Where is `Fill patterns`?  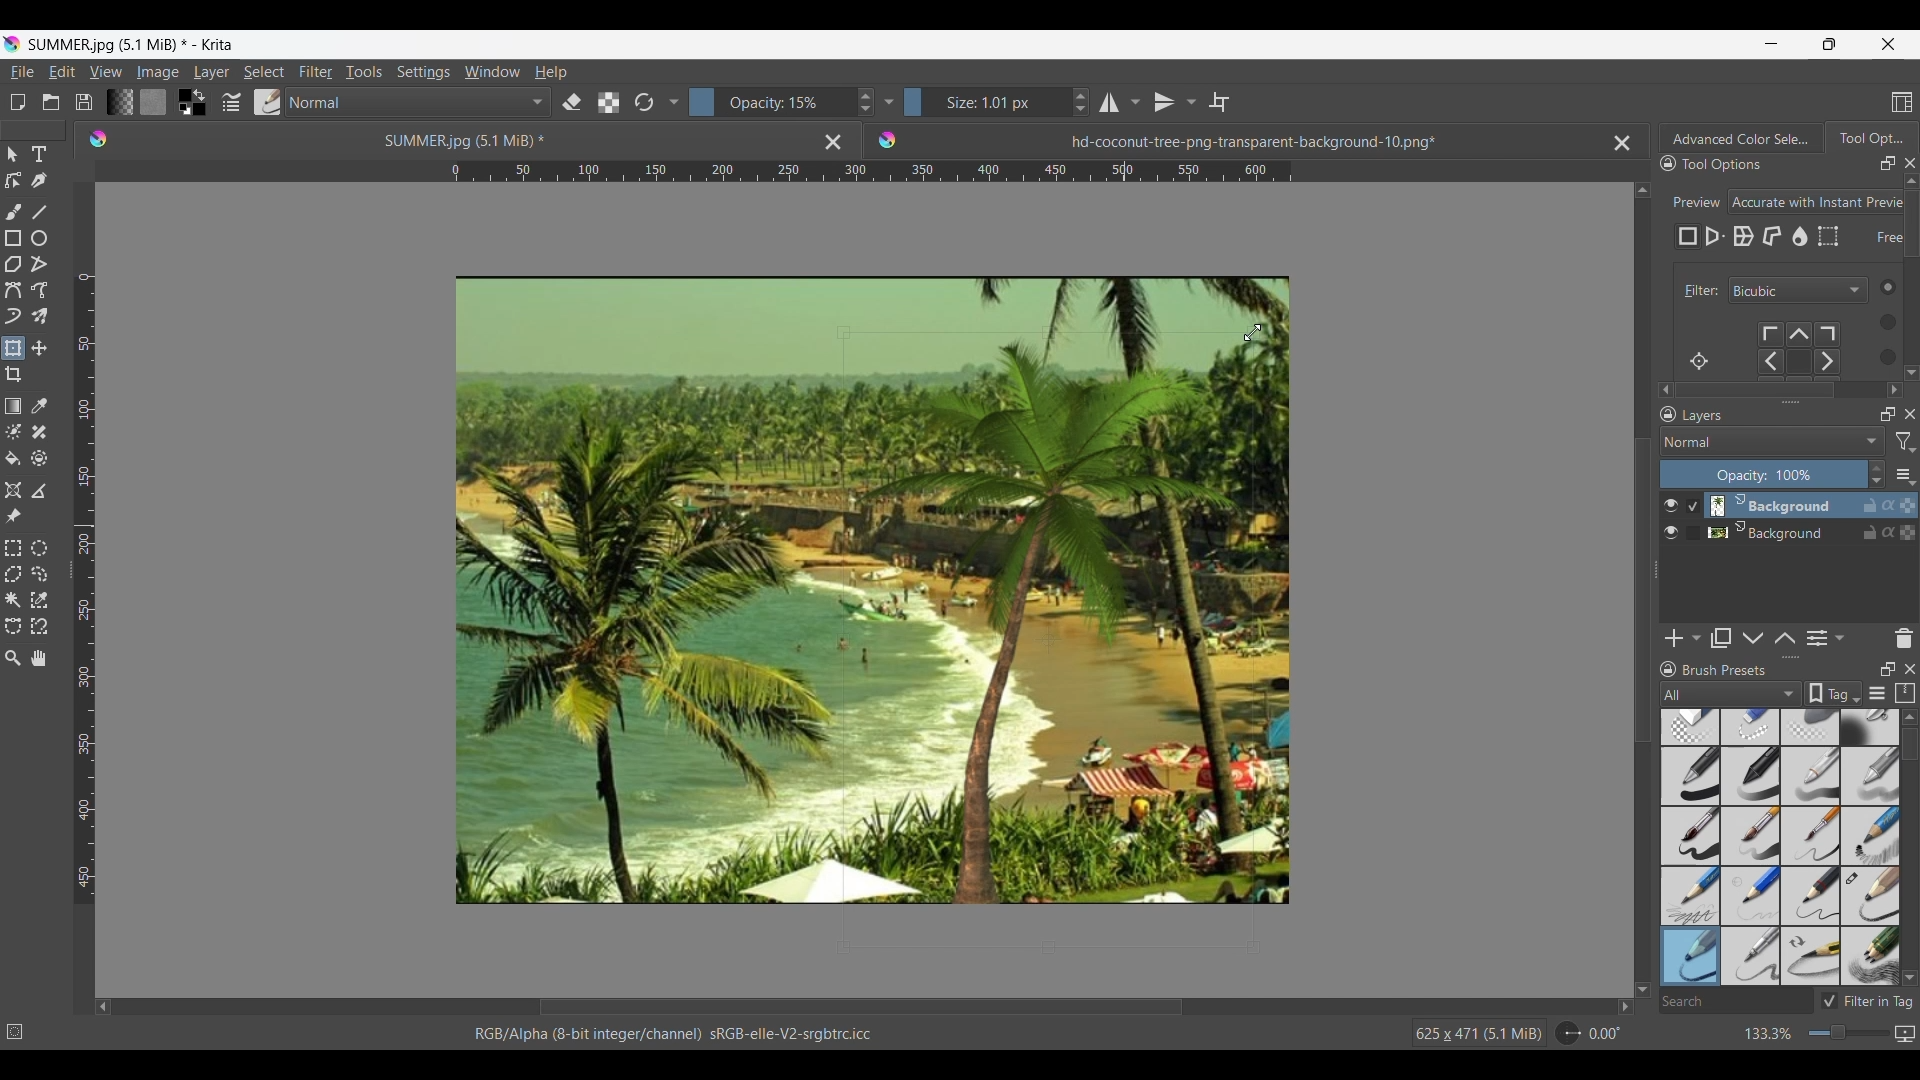 Fill patterns is located at coordinates (153, 102).